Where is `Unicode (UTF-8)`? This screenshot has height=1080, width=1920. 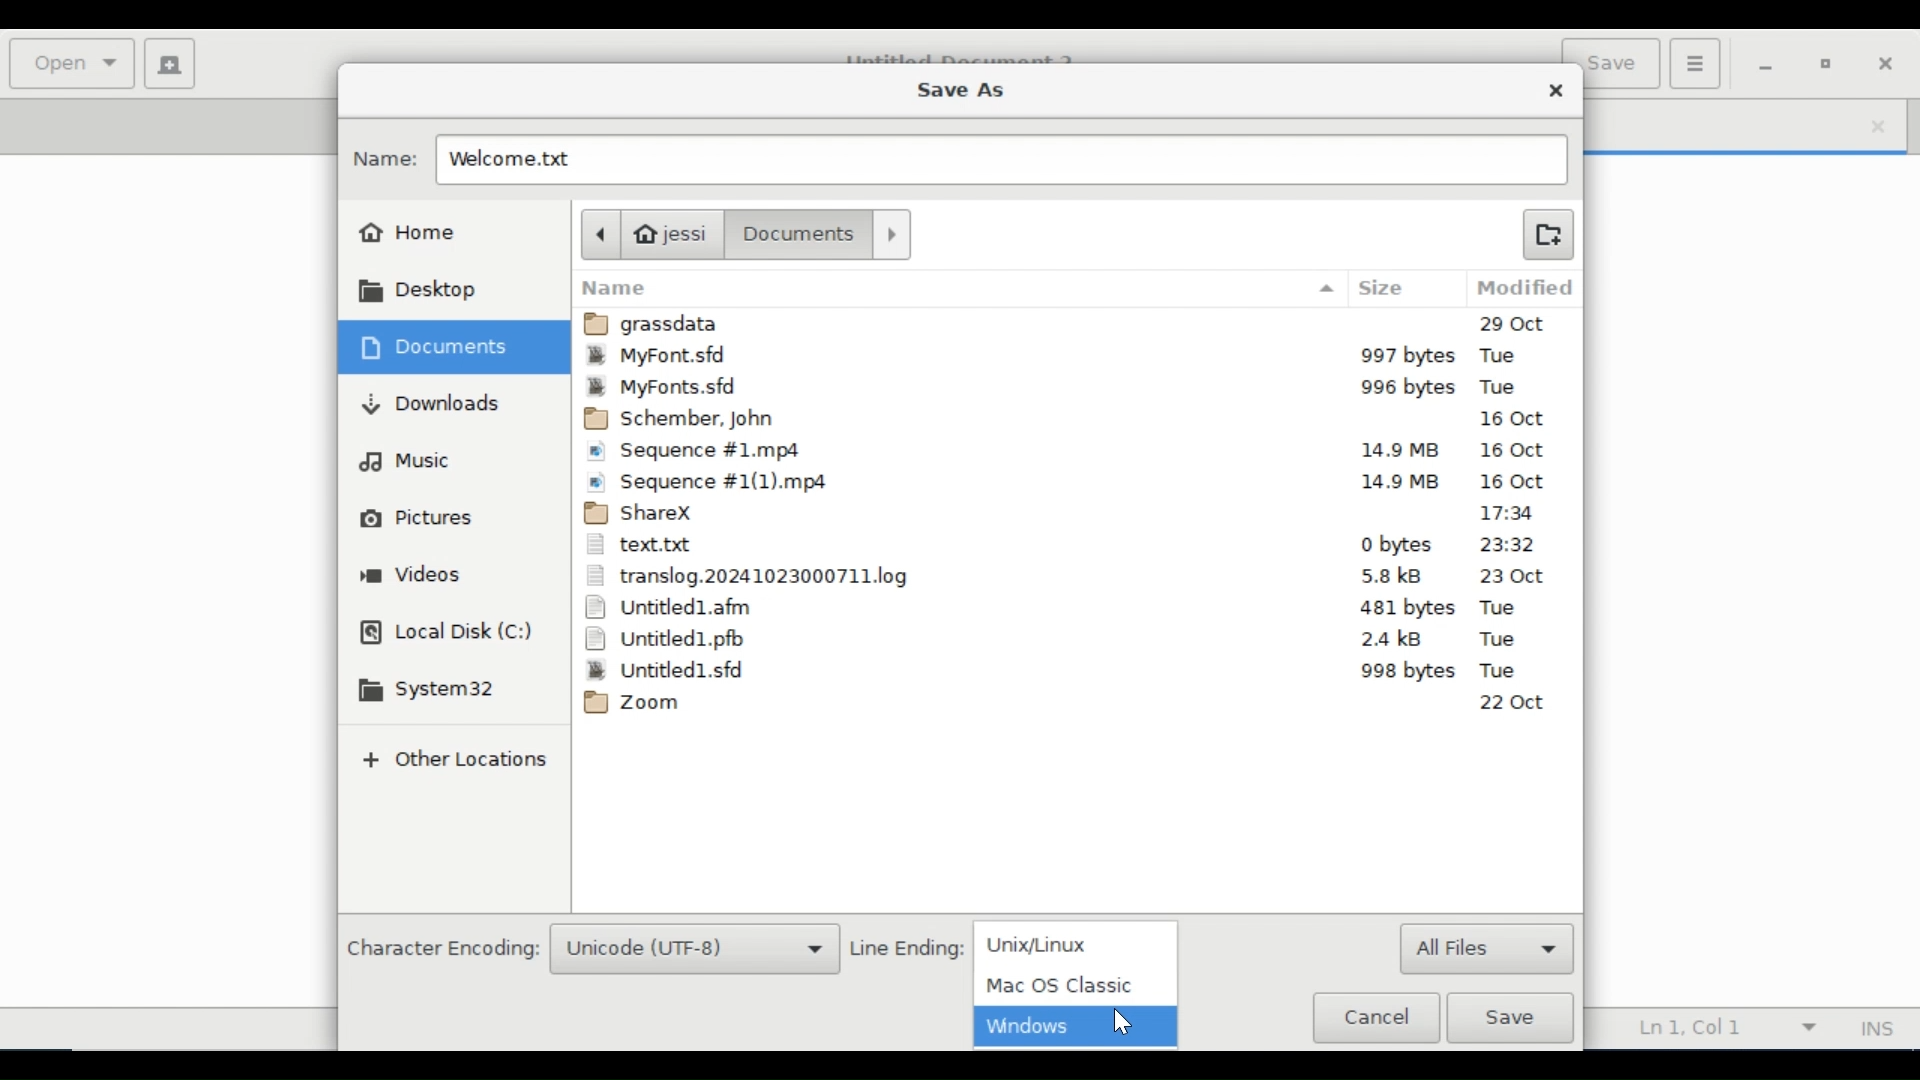 Unicode (UTF-8) is located at coordinates (694, 950).